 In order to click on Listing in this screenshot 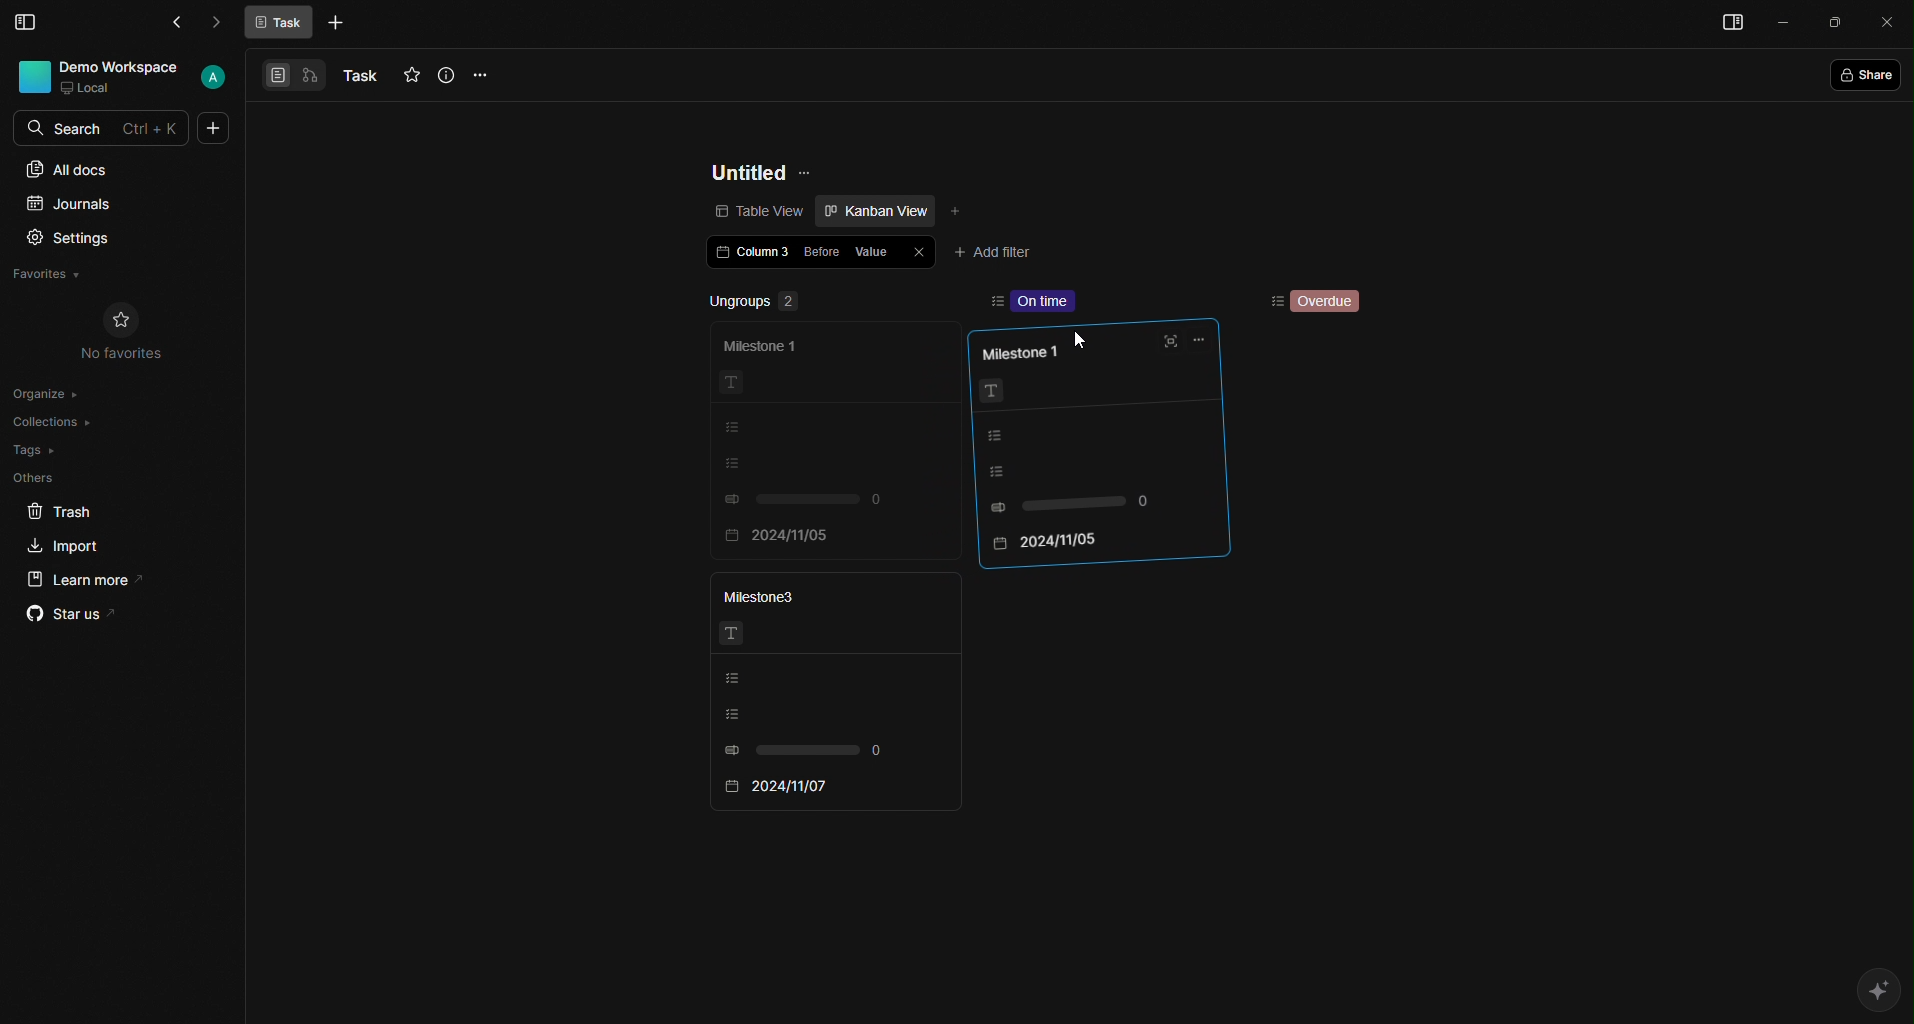, I will do `click(1006, 435)`.